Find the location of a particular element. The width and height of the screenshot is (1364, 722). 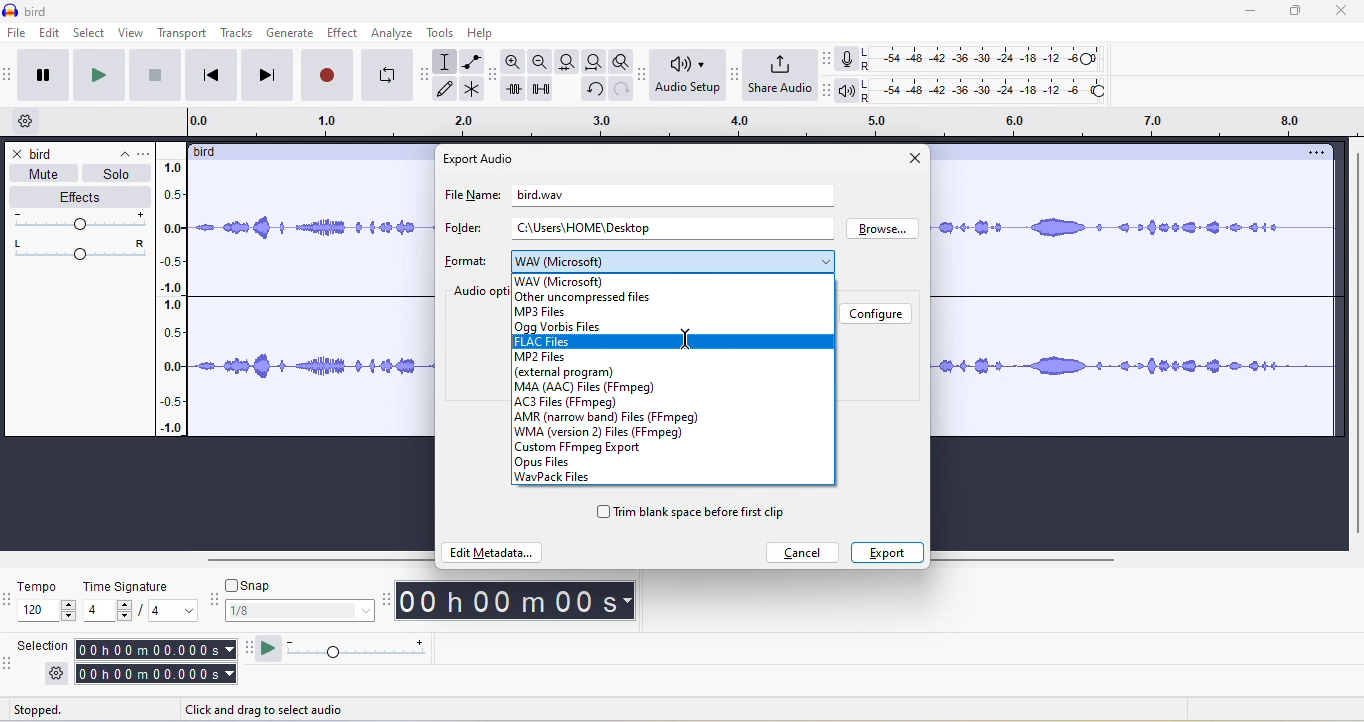

select way (microsoft) is located at coordinates (673, 259).